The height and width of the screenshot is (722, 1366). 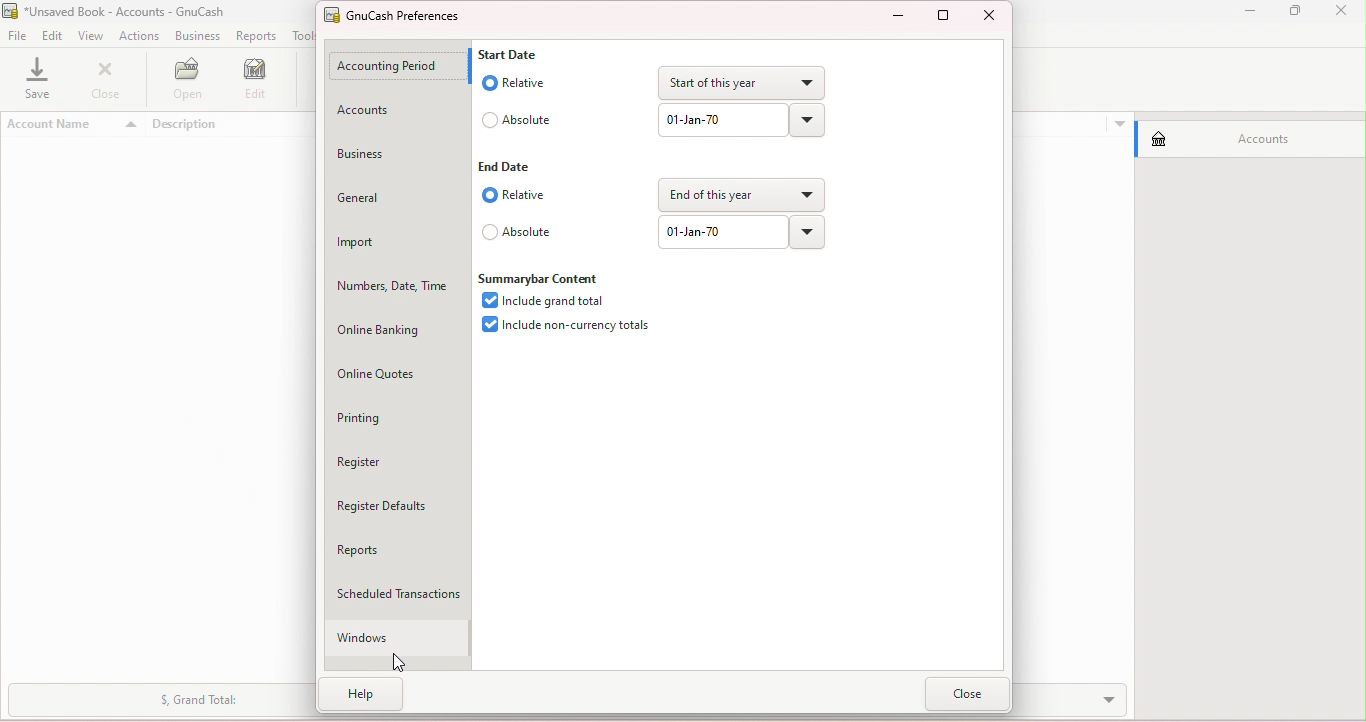 What do you see at coordinates (944, 18) in the screenshot?
I see `Maximize` at bounding box center [944, 18].